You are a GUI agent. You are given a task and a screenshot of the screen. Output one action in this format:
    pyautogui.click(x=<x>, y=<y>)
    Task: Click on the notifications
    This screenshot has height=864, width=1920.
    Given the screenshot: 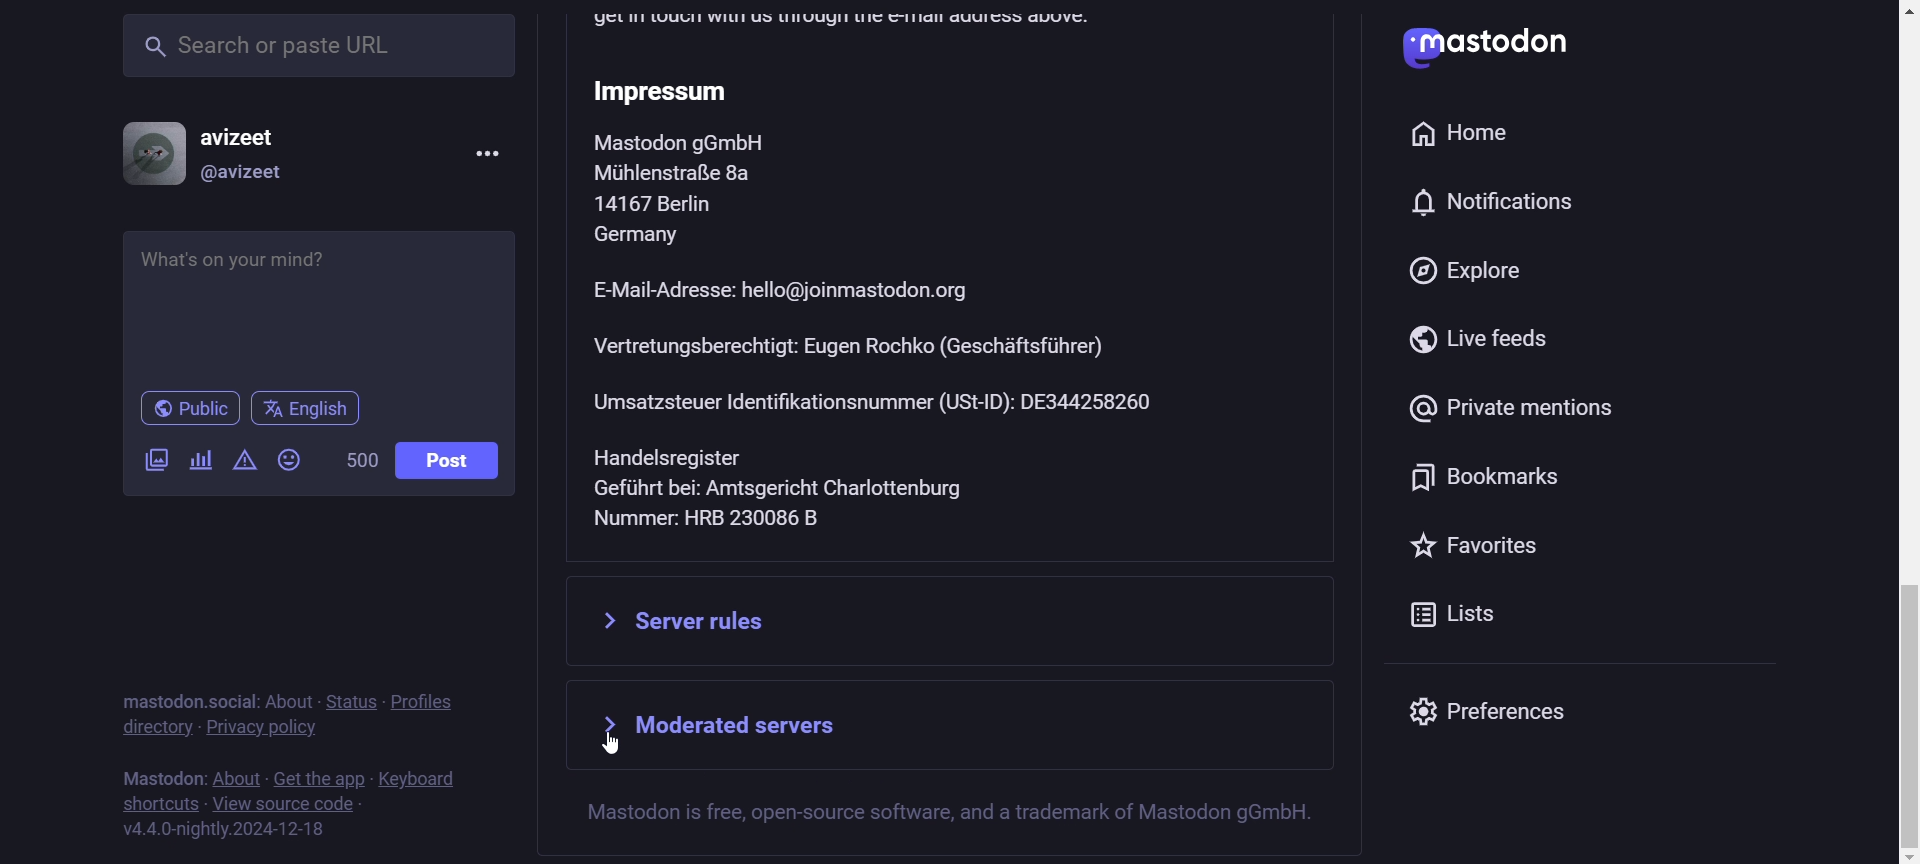 What is the action you would take?
    pyautogui.click(x=1500, y=202)
    